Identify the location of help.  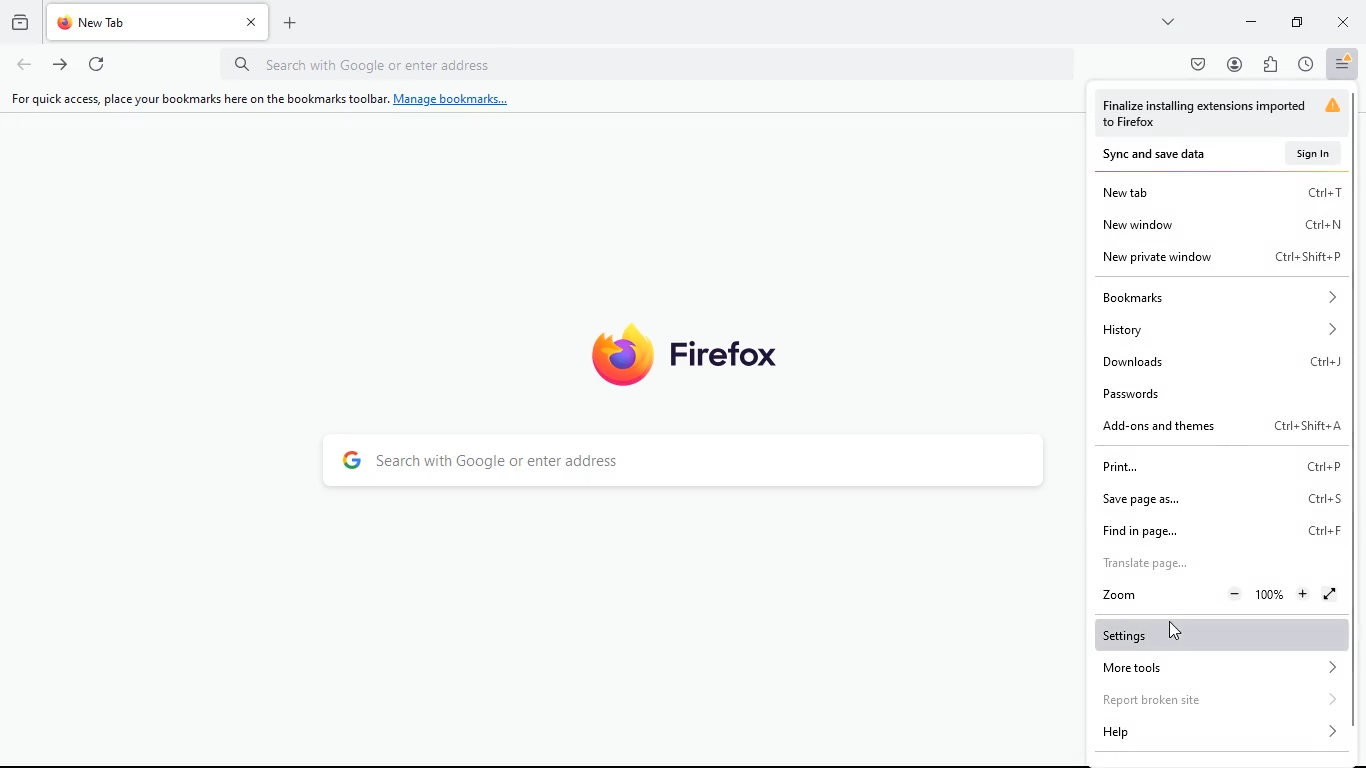
(1218, 735).